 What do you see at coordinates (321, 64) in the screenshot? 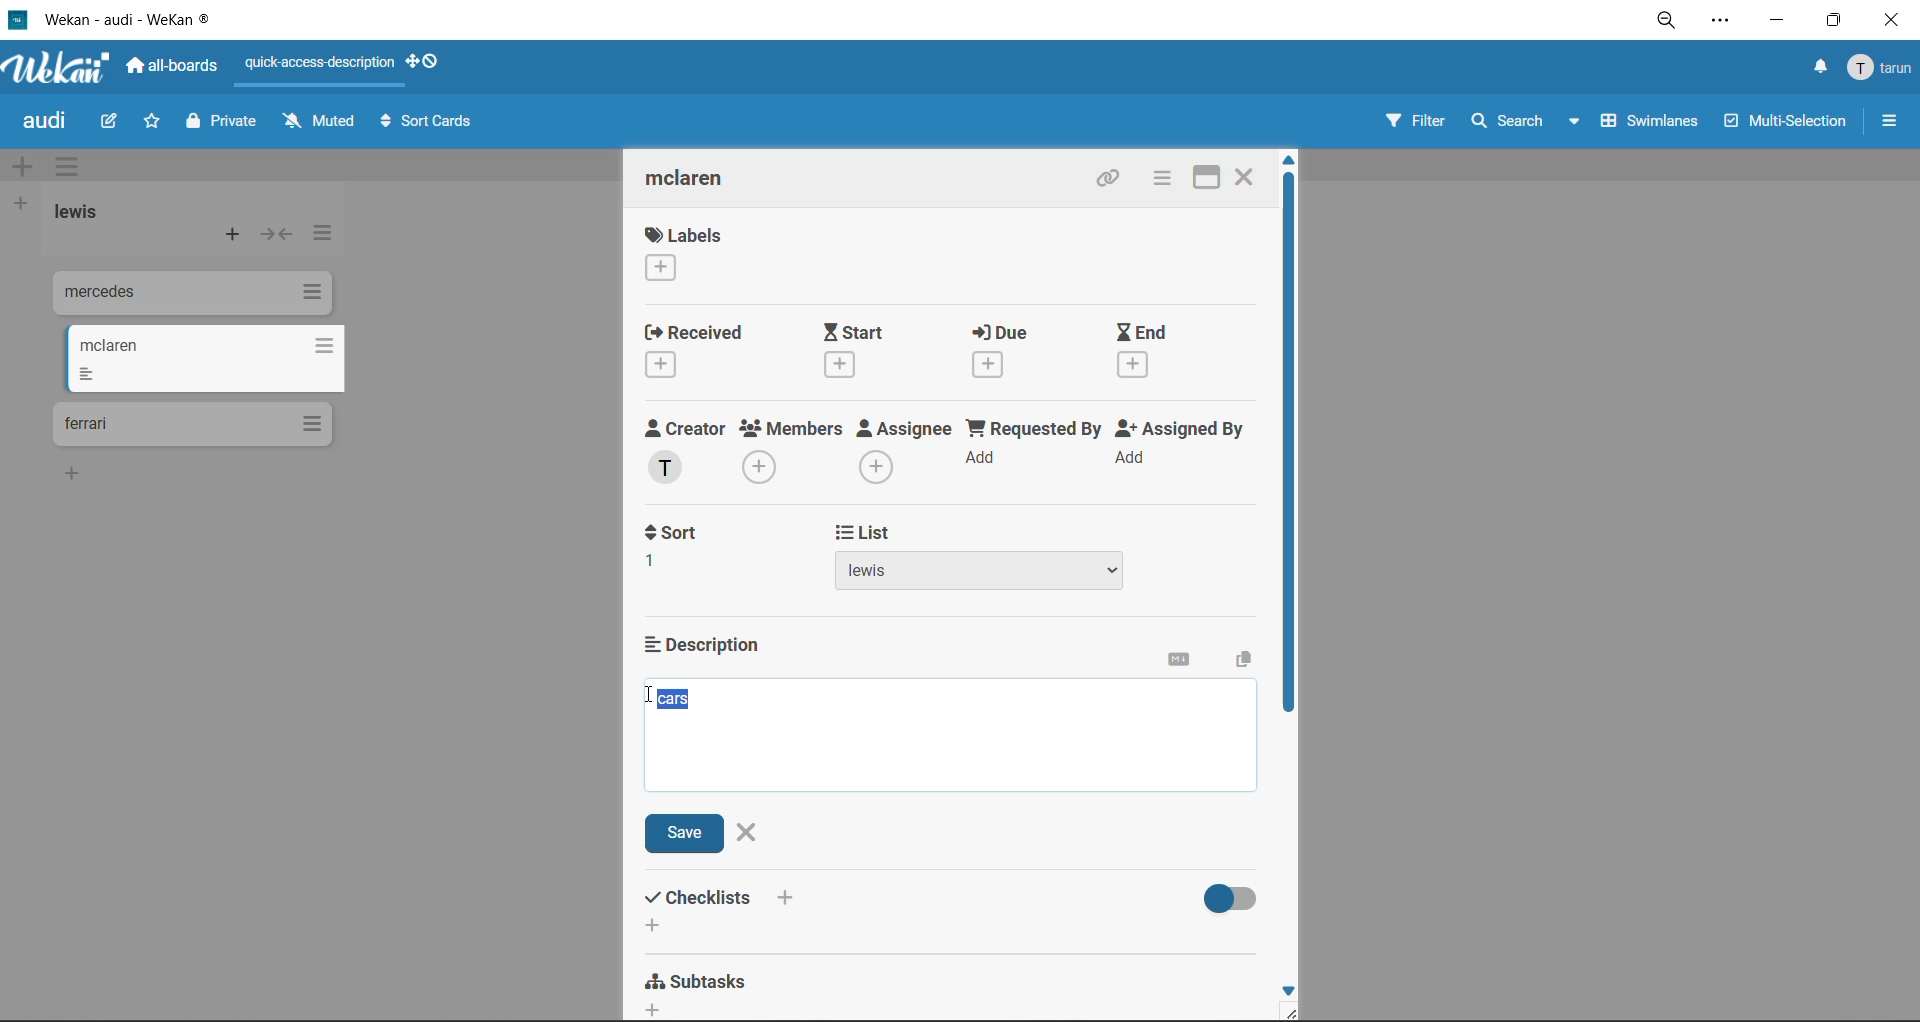
I see `quick access description` at bounding box center [321, 64].